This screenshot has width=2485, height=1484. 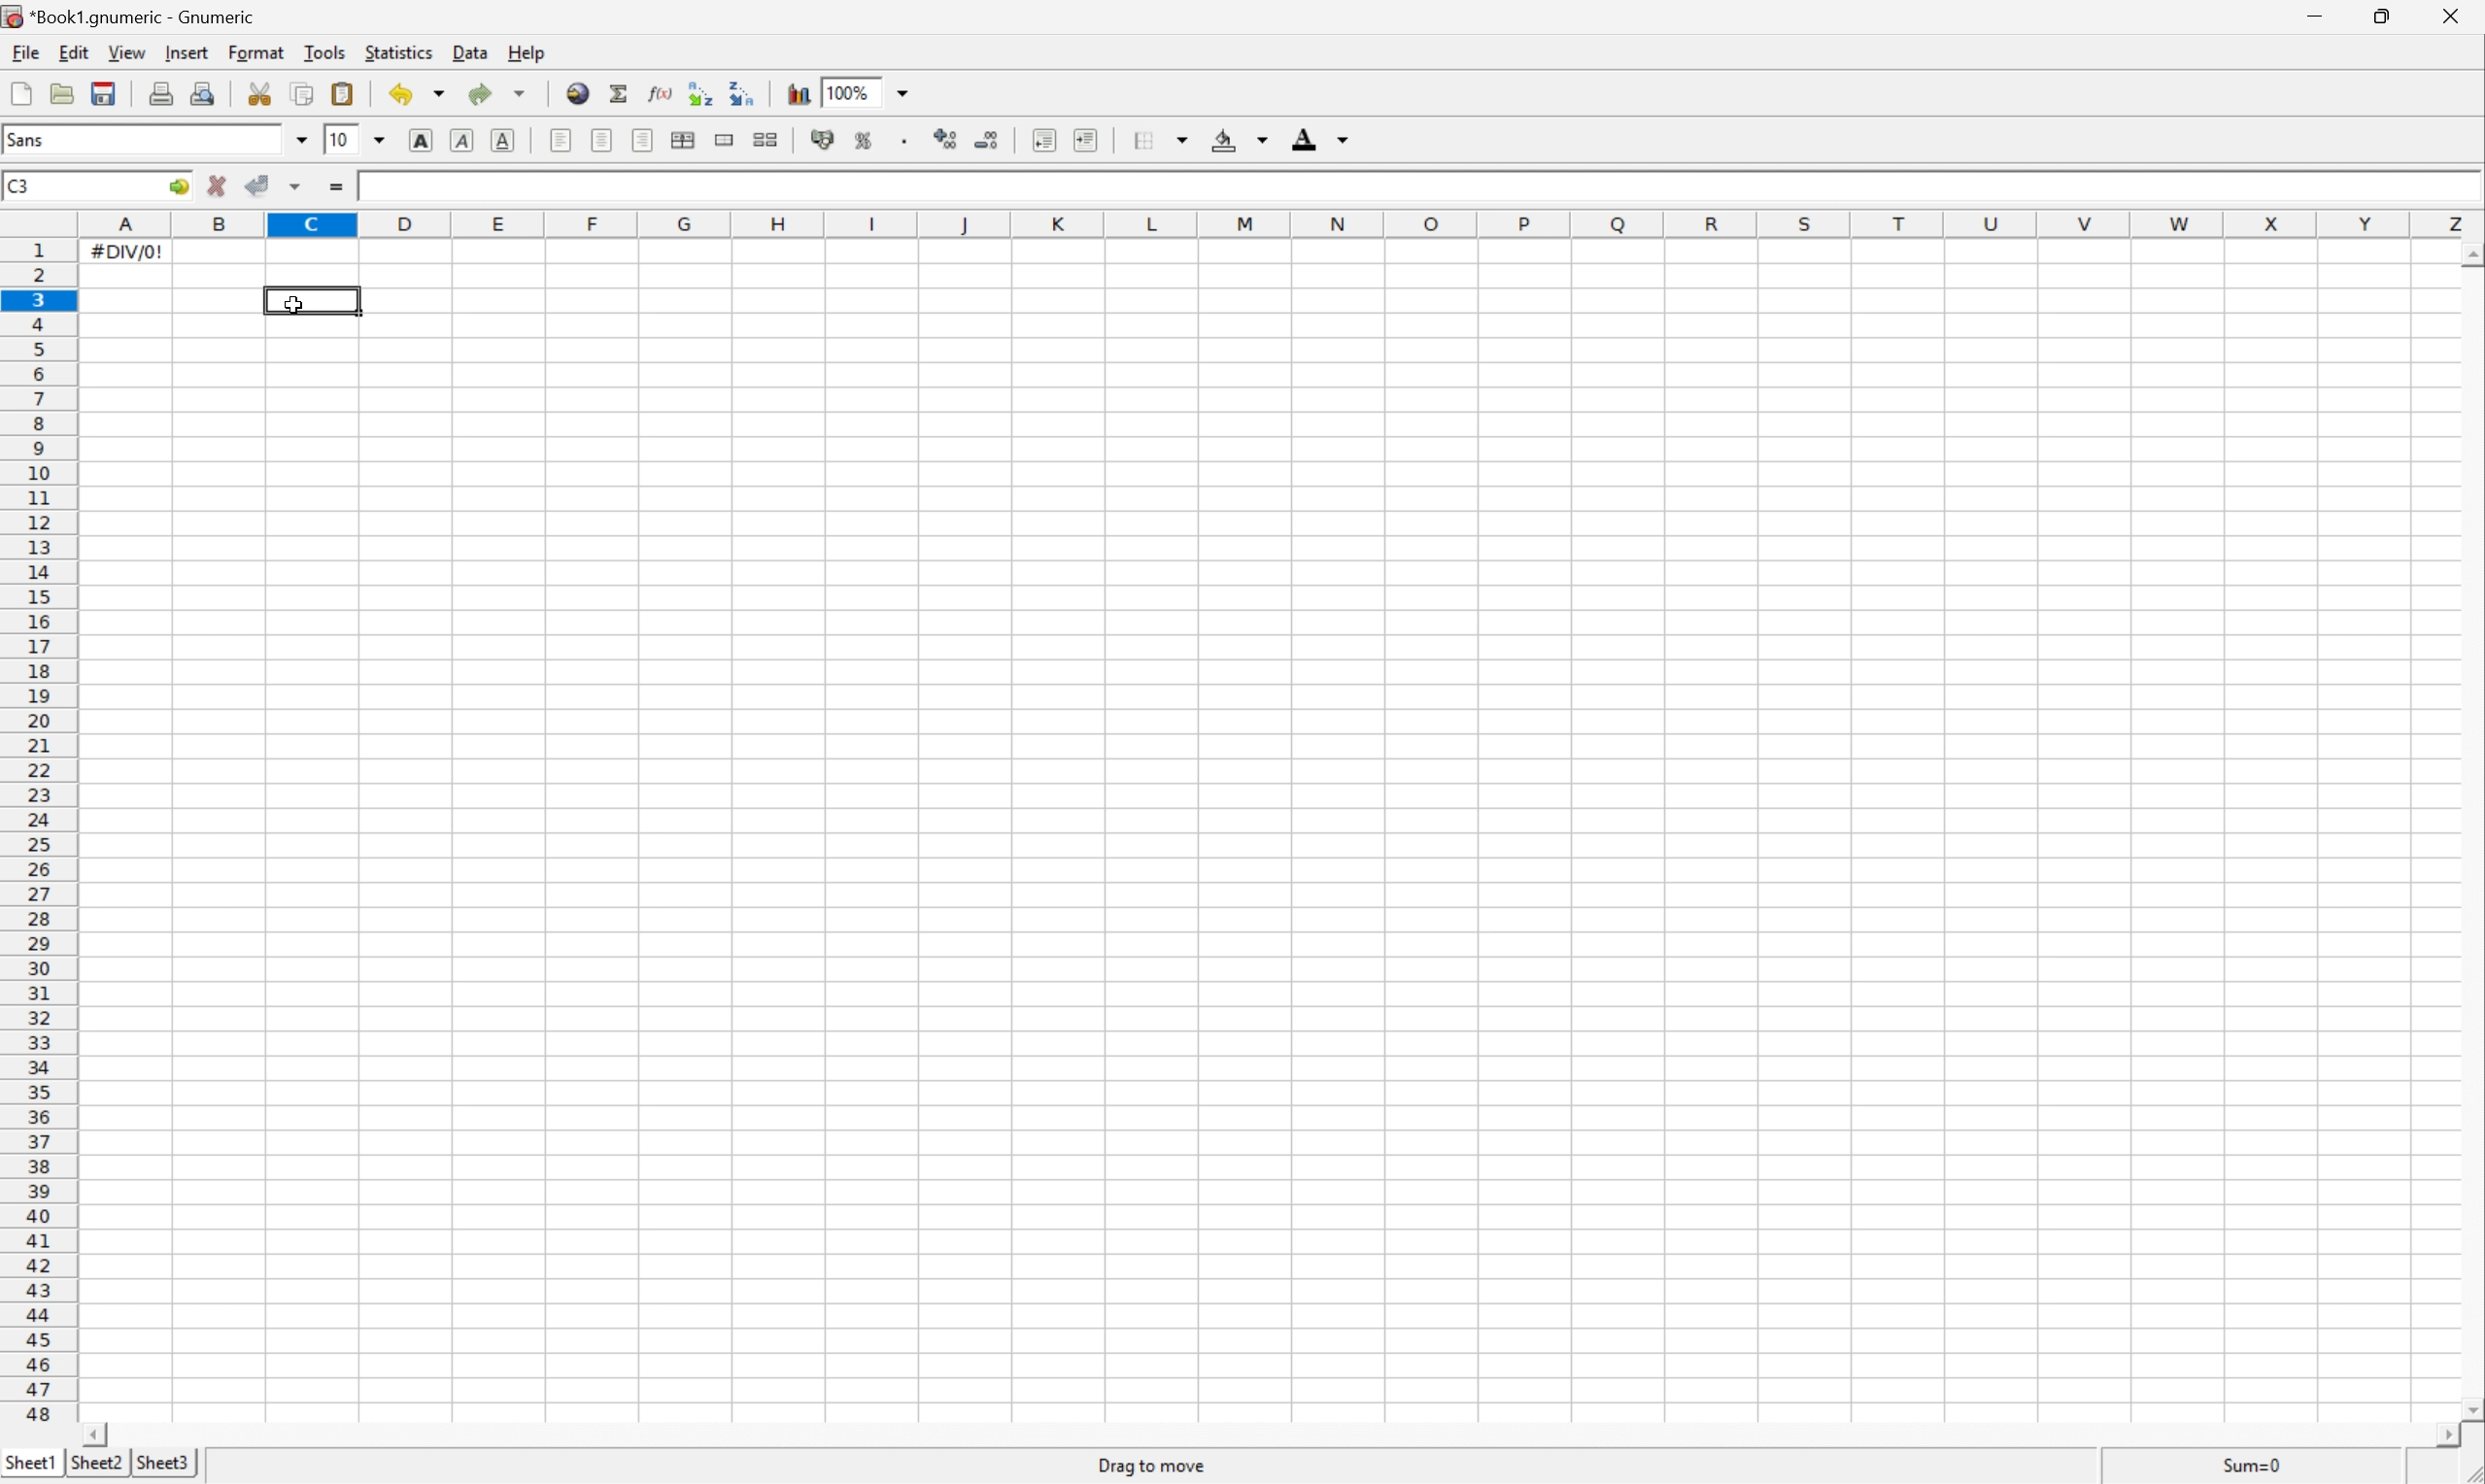 I want to click on Sheet3, so click(x=166, y=1463).